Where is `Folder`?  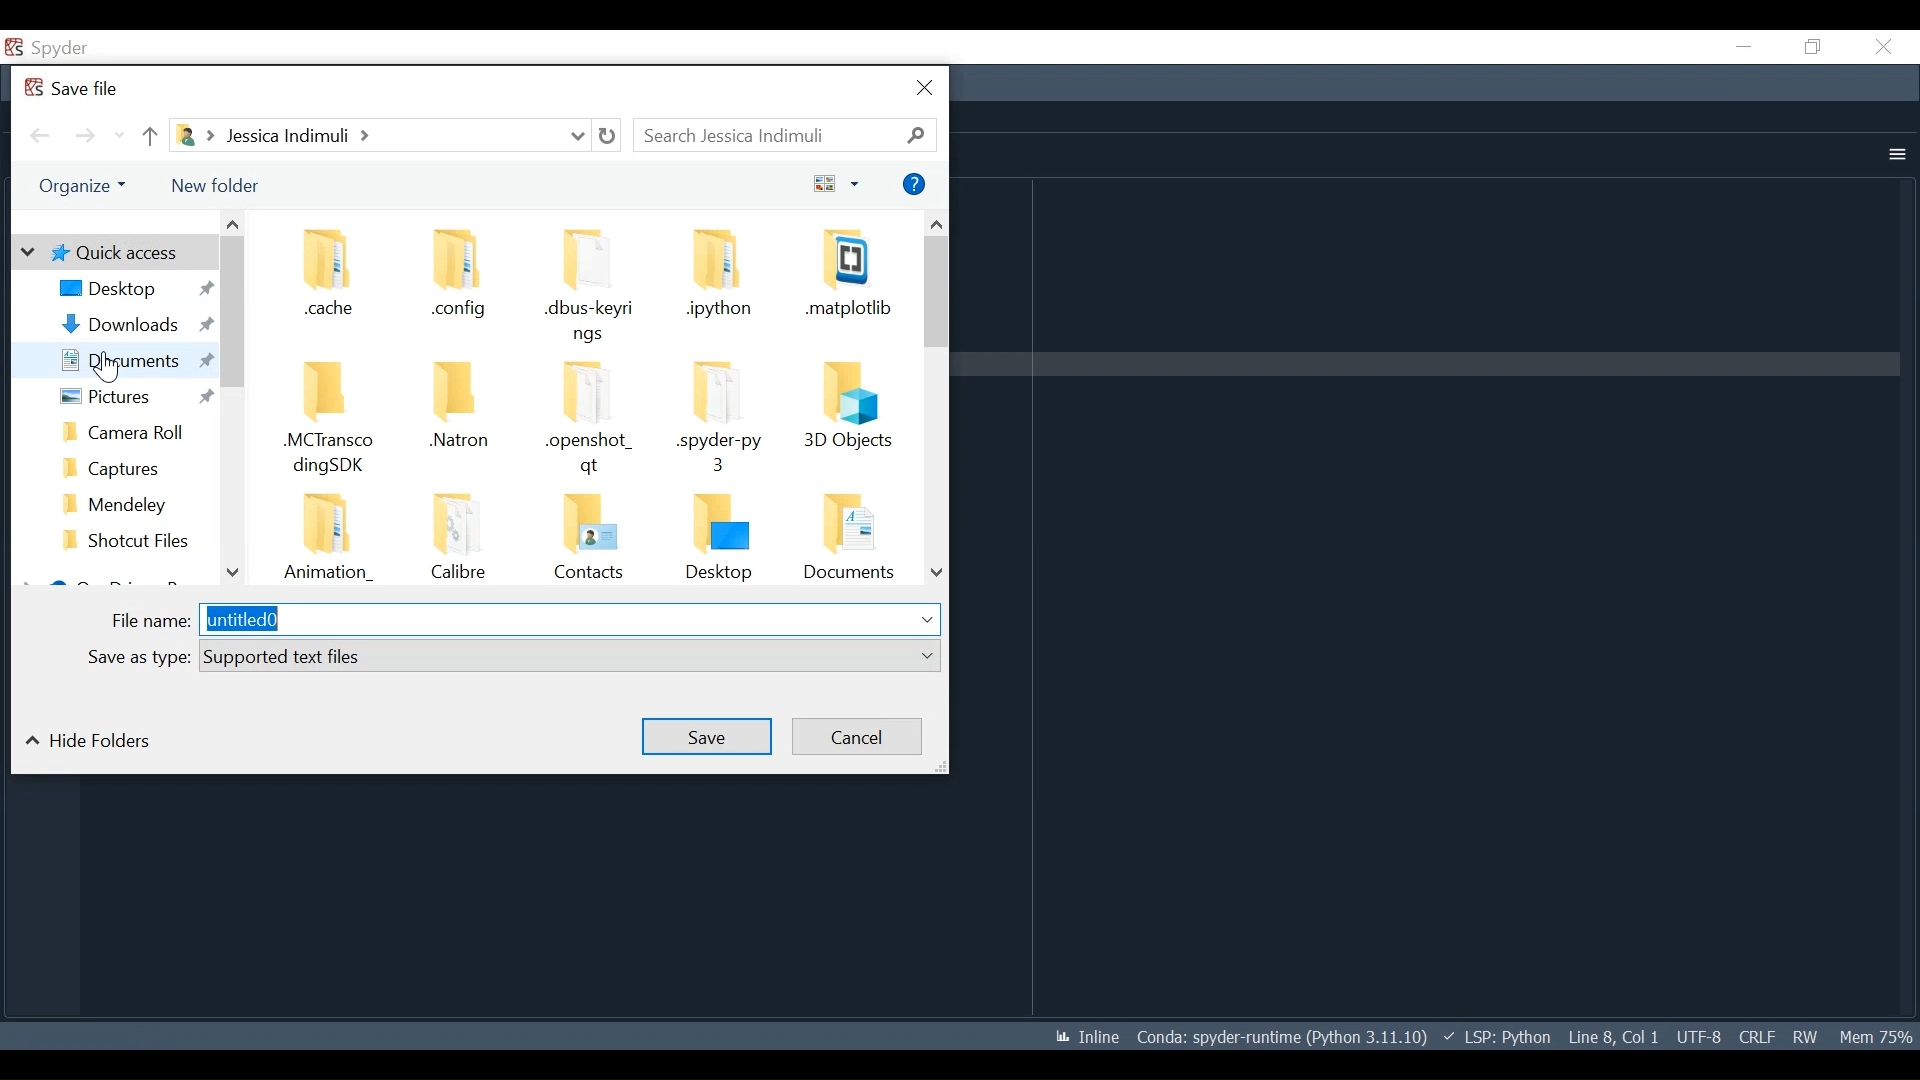
Folder is located at coordinates (587, 538).